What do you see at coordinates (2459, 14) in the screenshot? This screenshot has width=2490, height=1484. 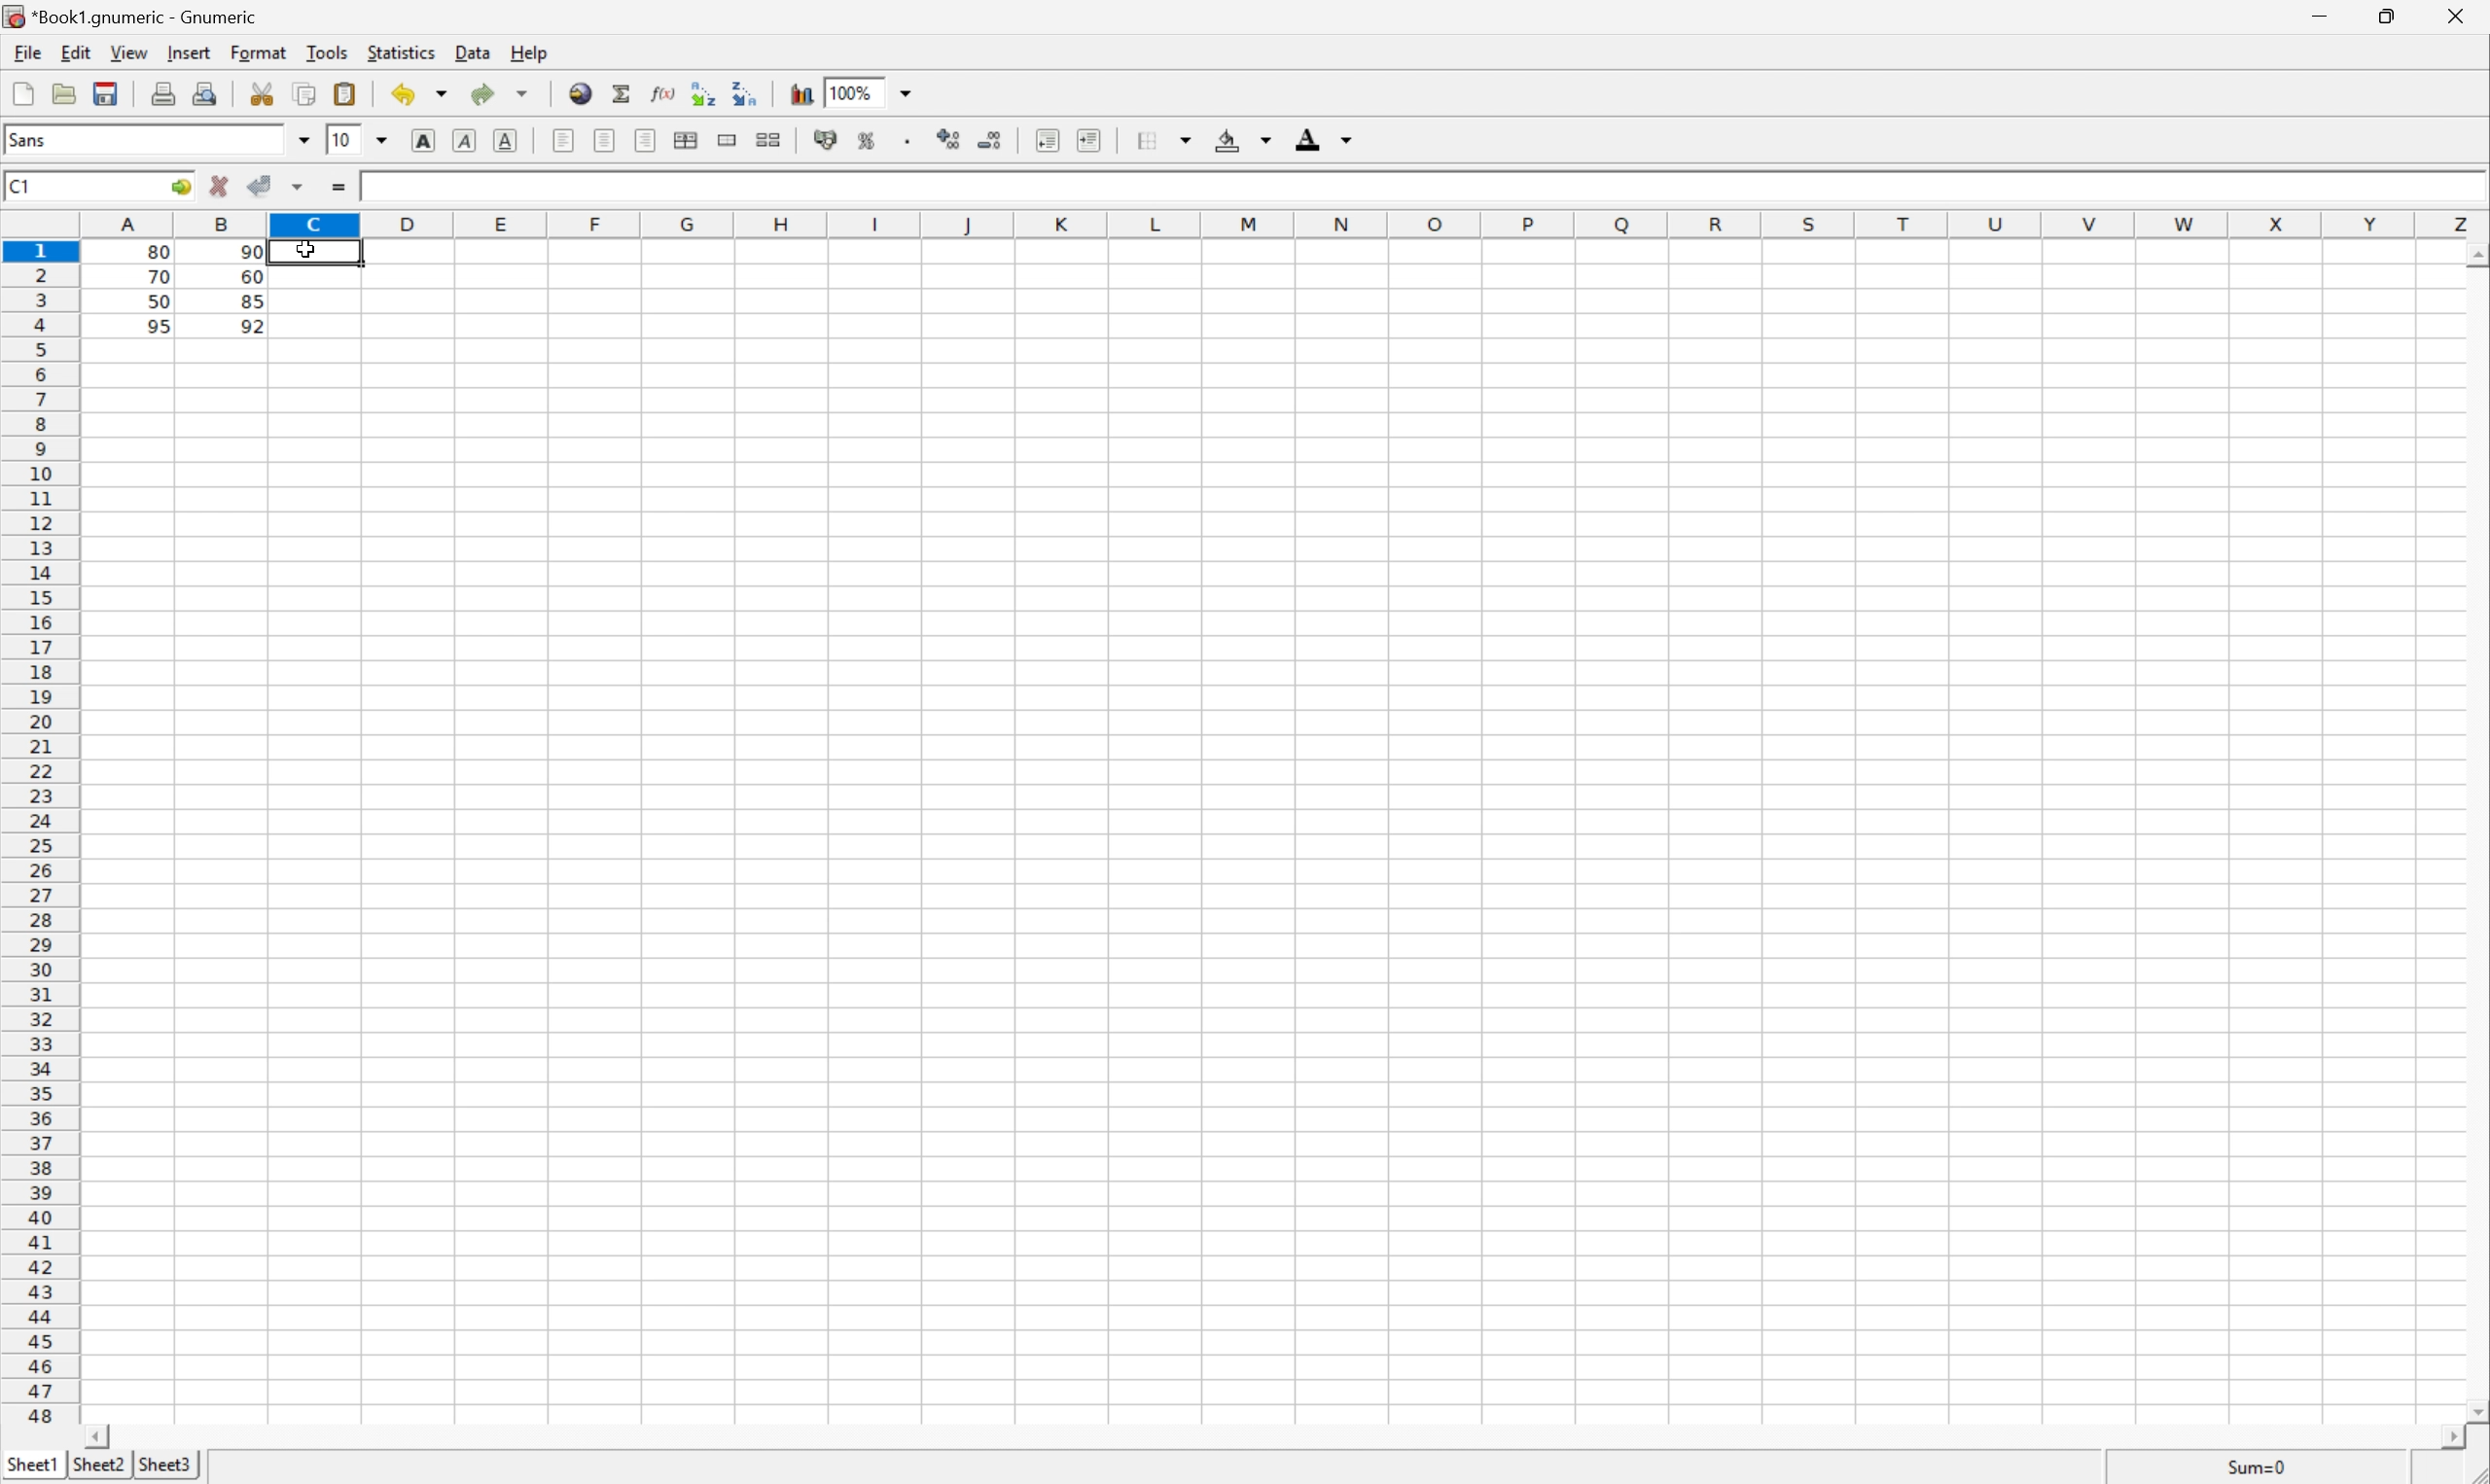 I see `Close` at bounding box center [2459, 14].